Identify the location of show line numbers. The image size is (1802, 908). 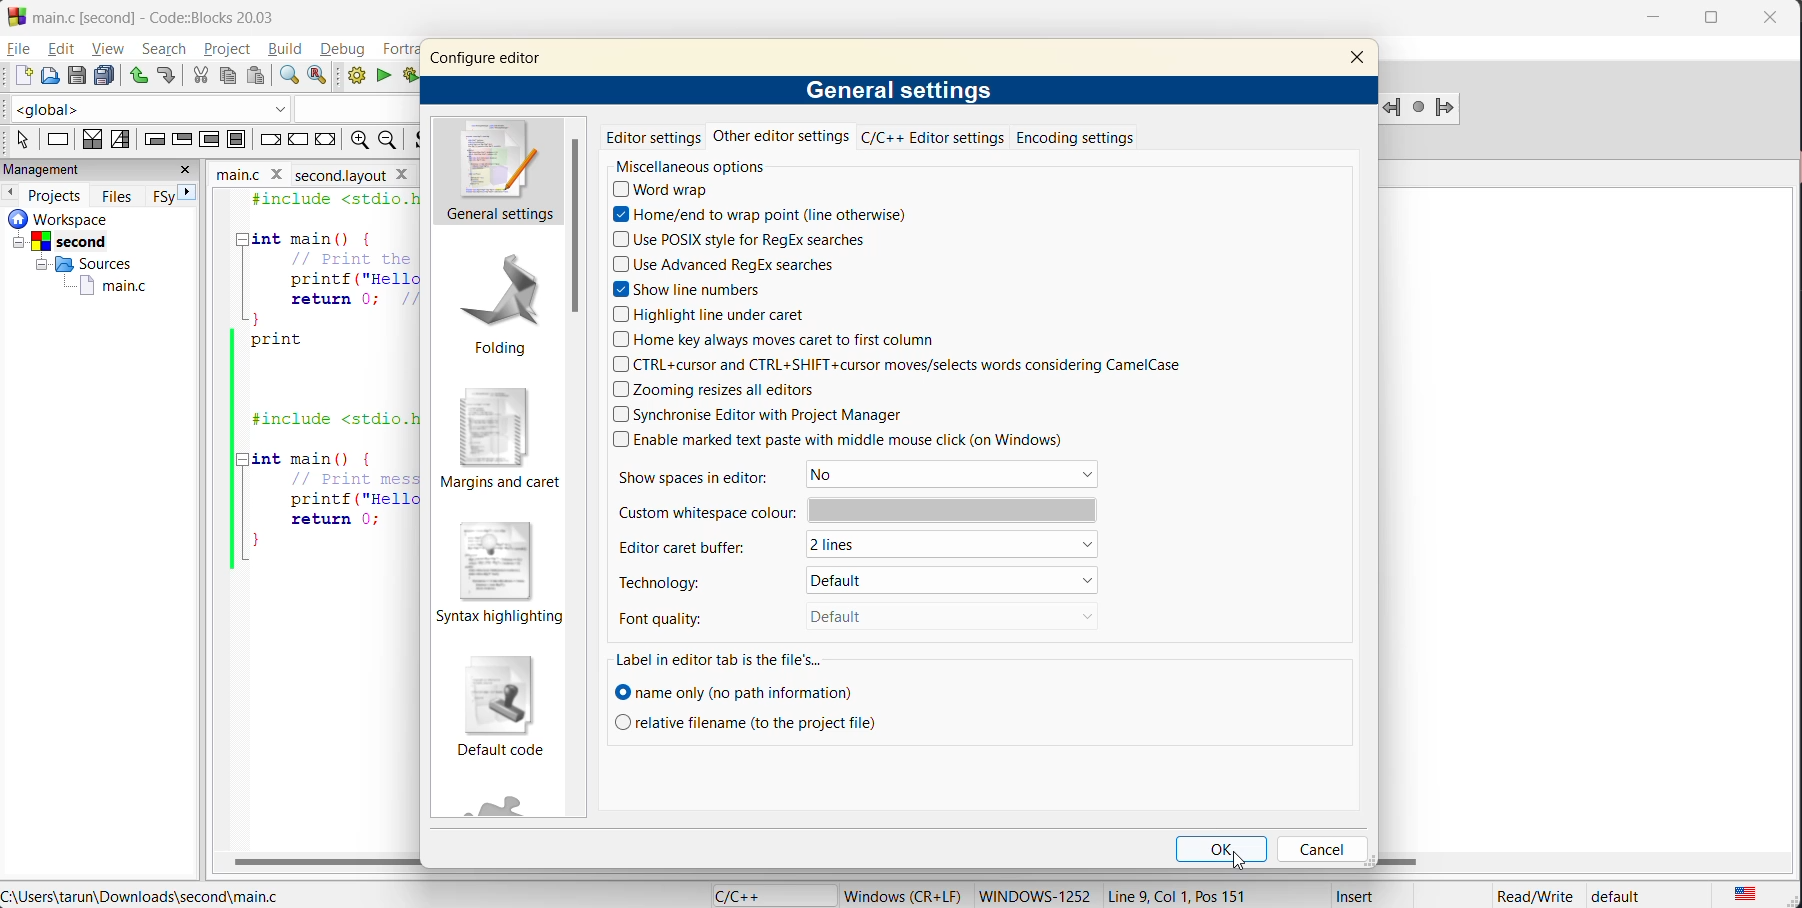
(696, 290).